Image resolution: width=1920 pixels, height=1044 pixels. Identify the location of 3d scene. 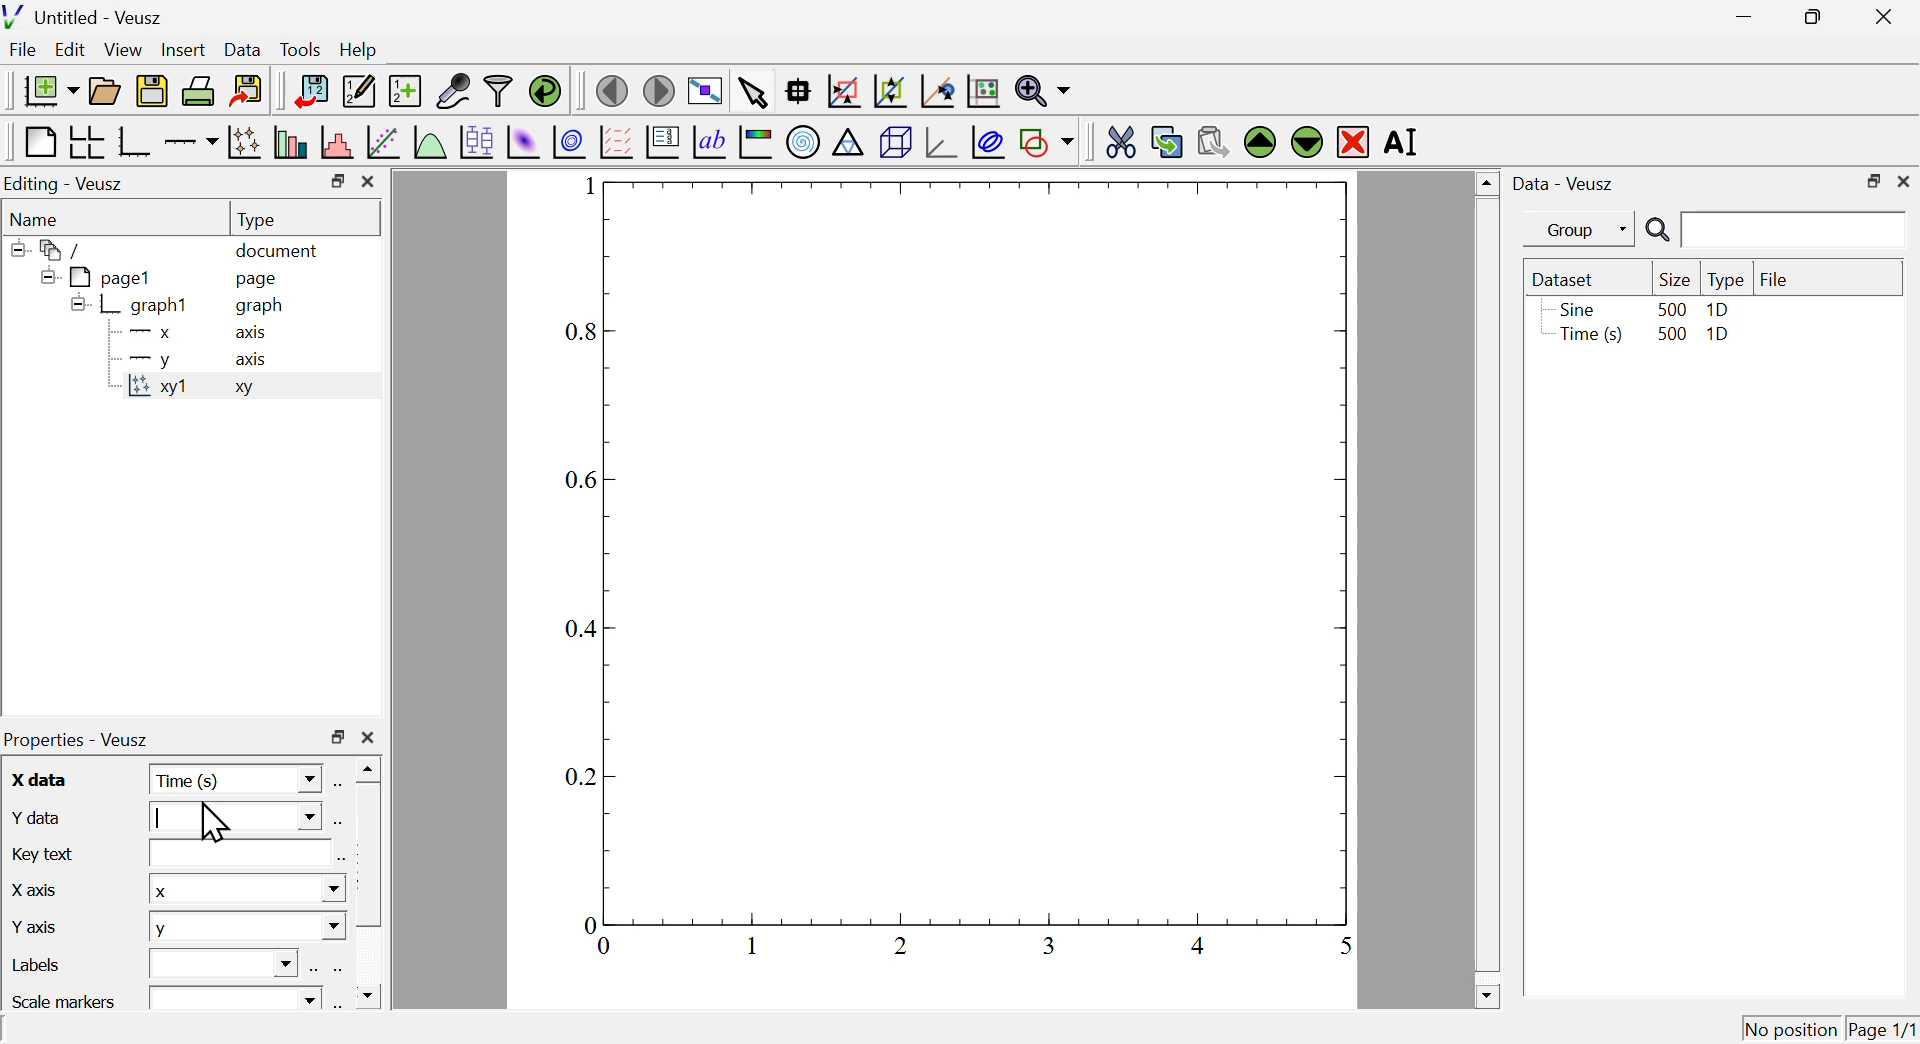
(896, 144).